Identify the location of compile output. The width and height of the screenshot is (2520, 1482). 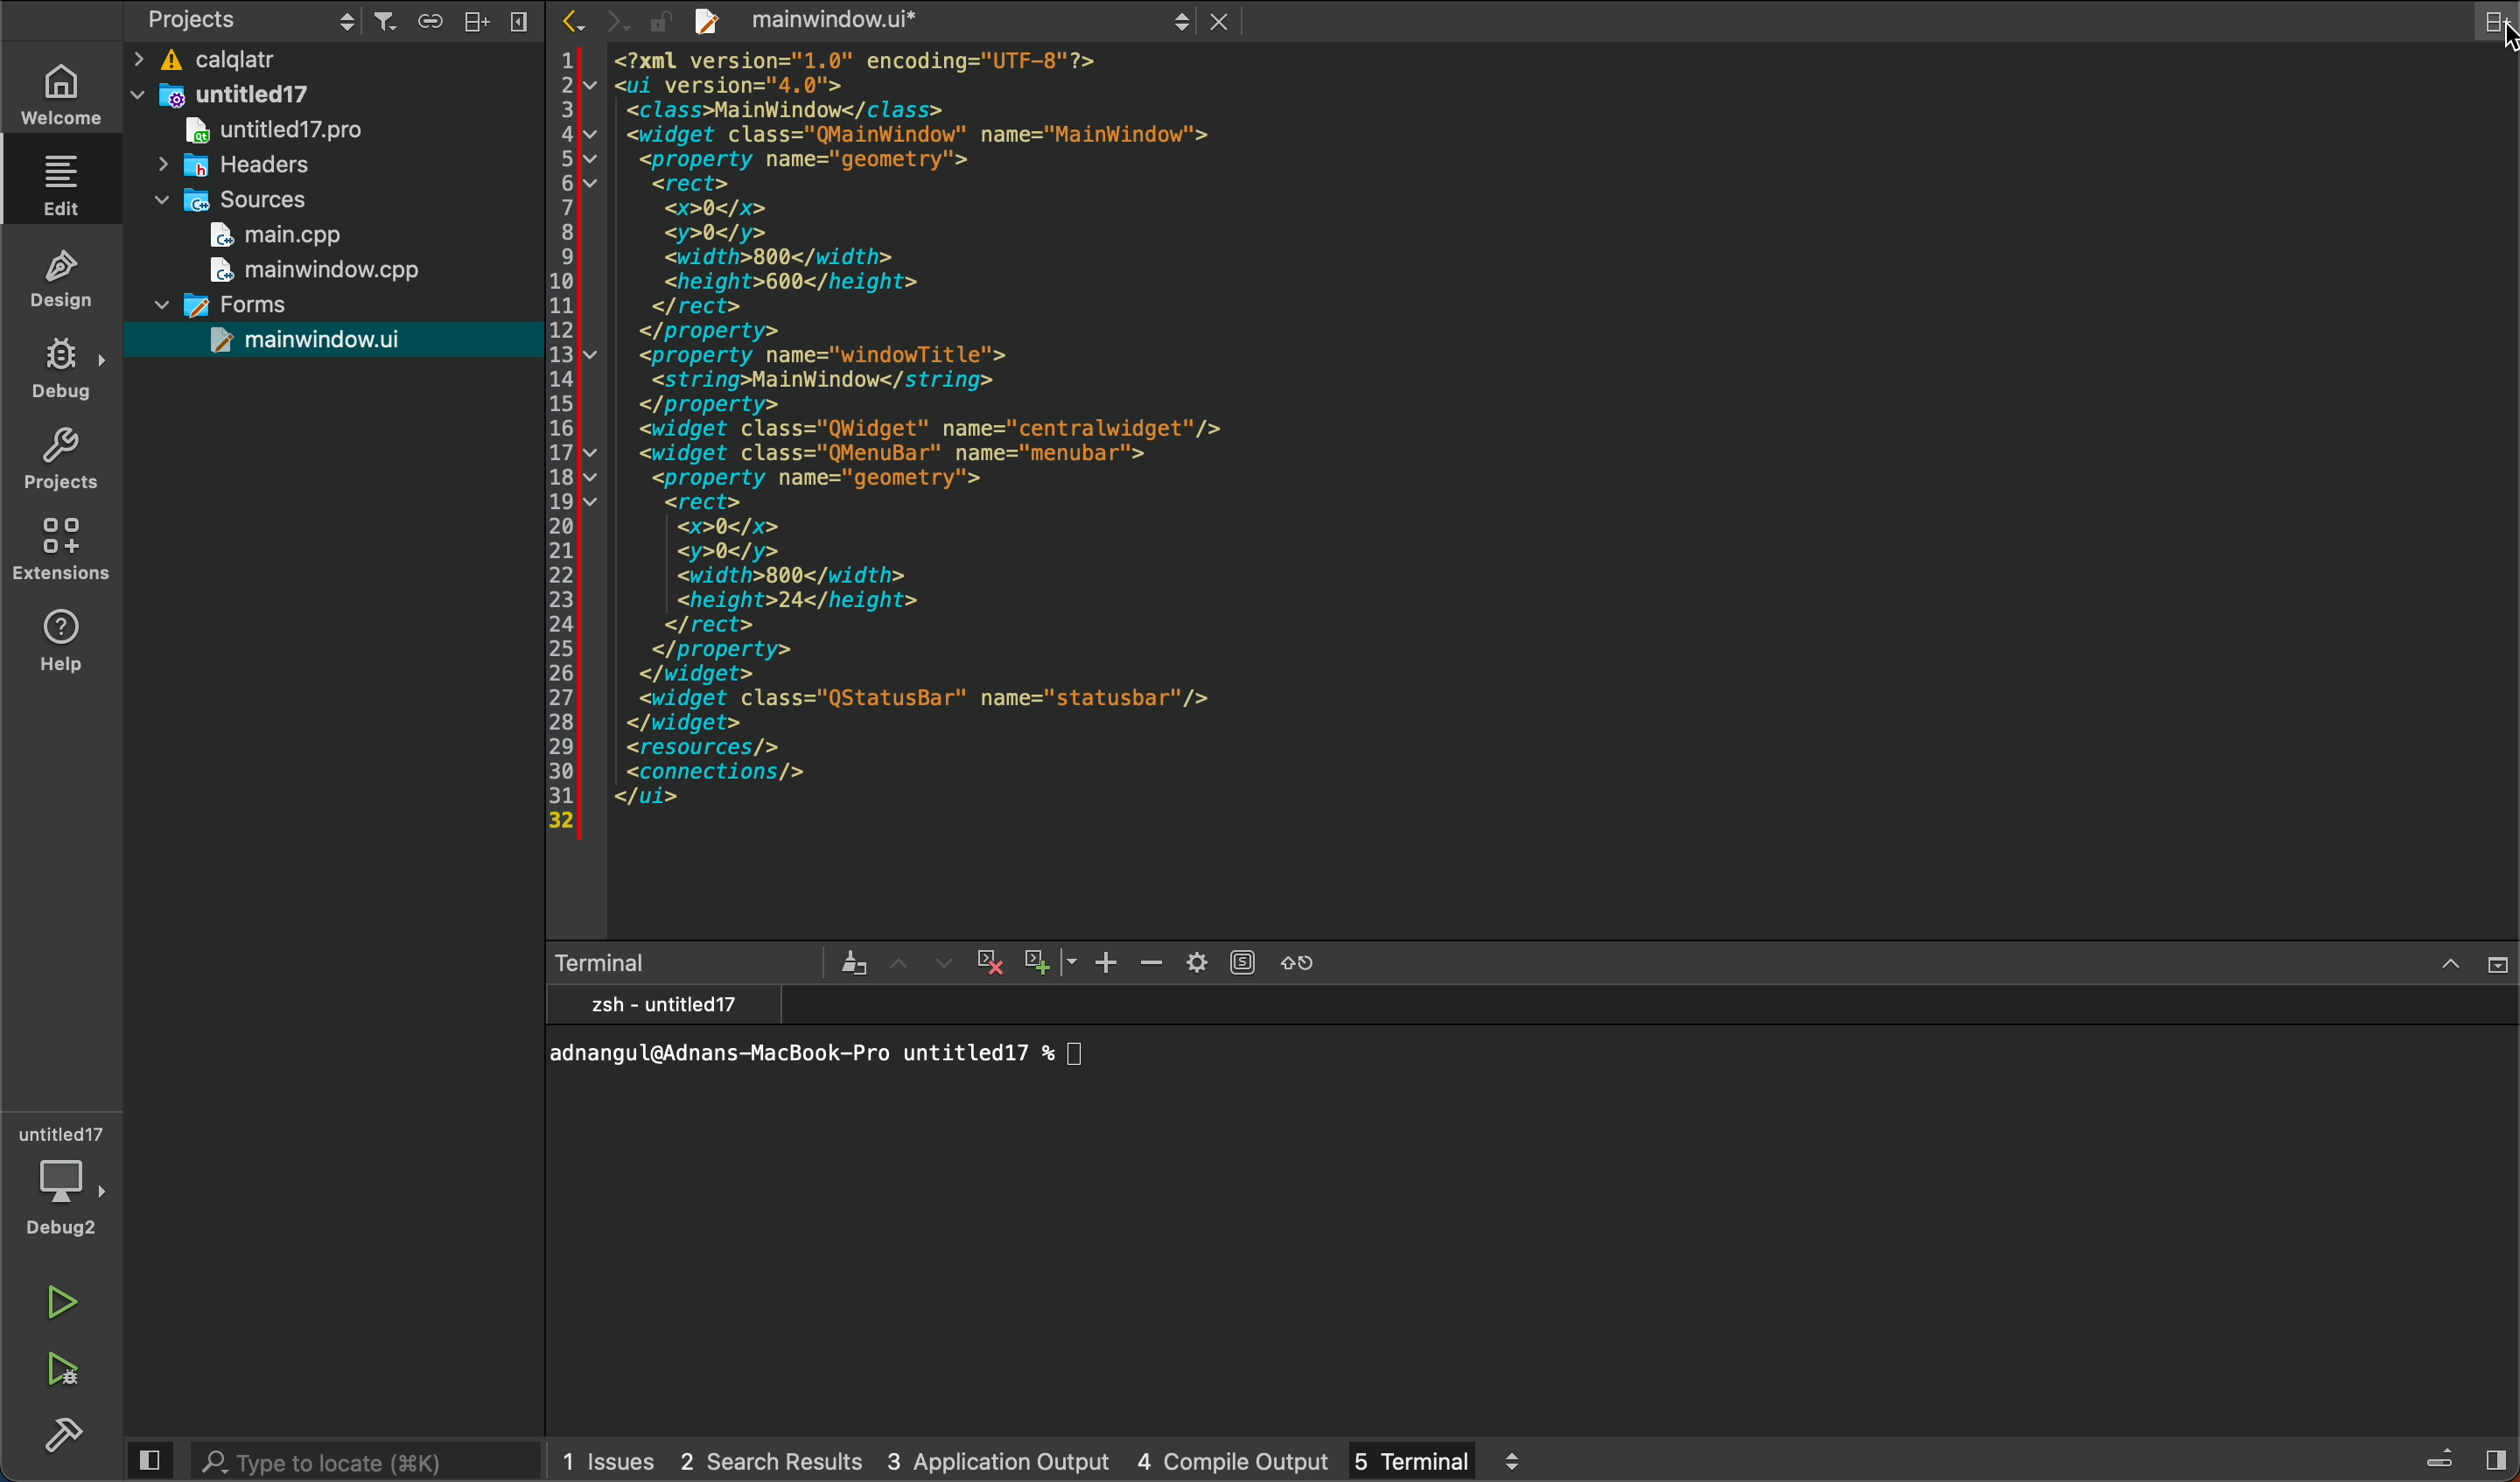
(1236, 1458).